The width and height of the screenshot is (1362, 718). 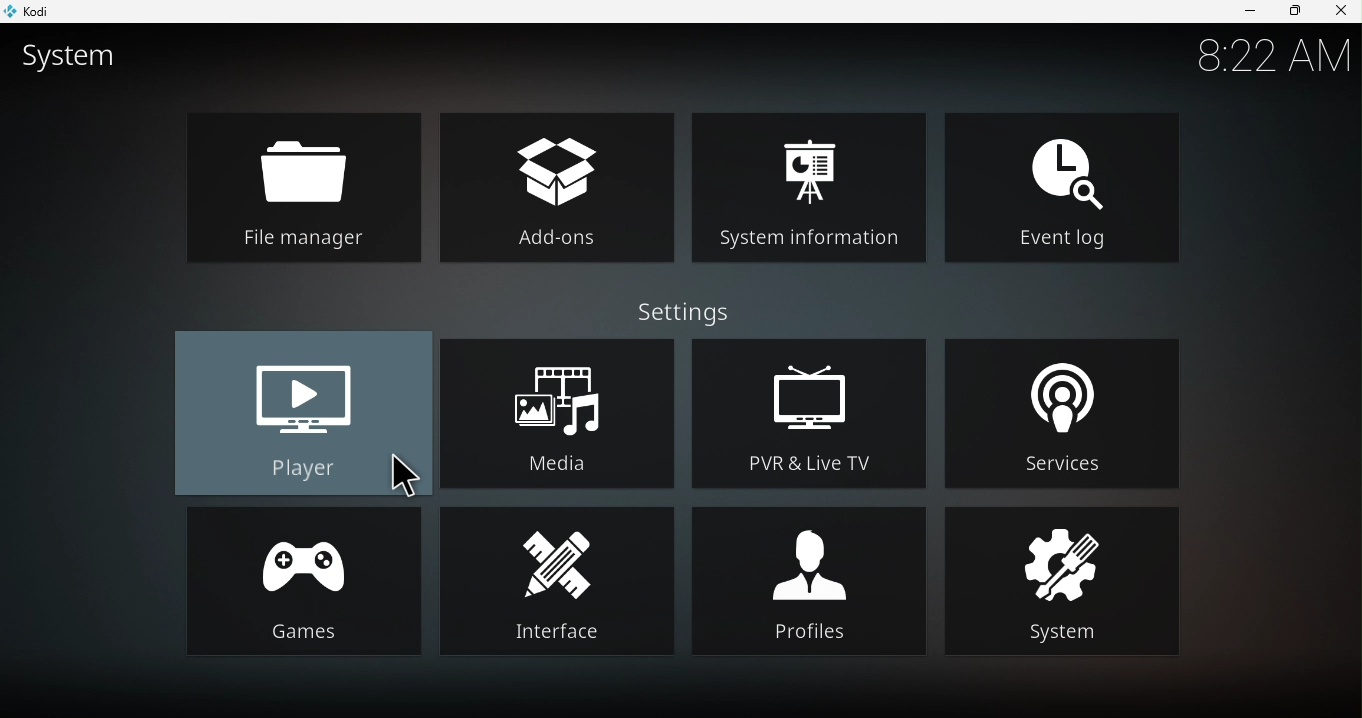 I want to click on Players, so click(x=301, y=414).